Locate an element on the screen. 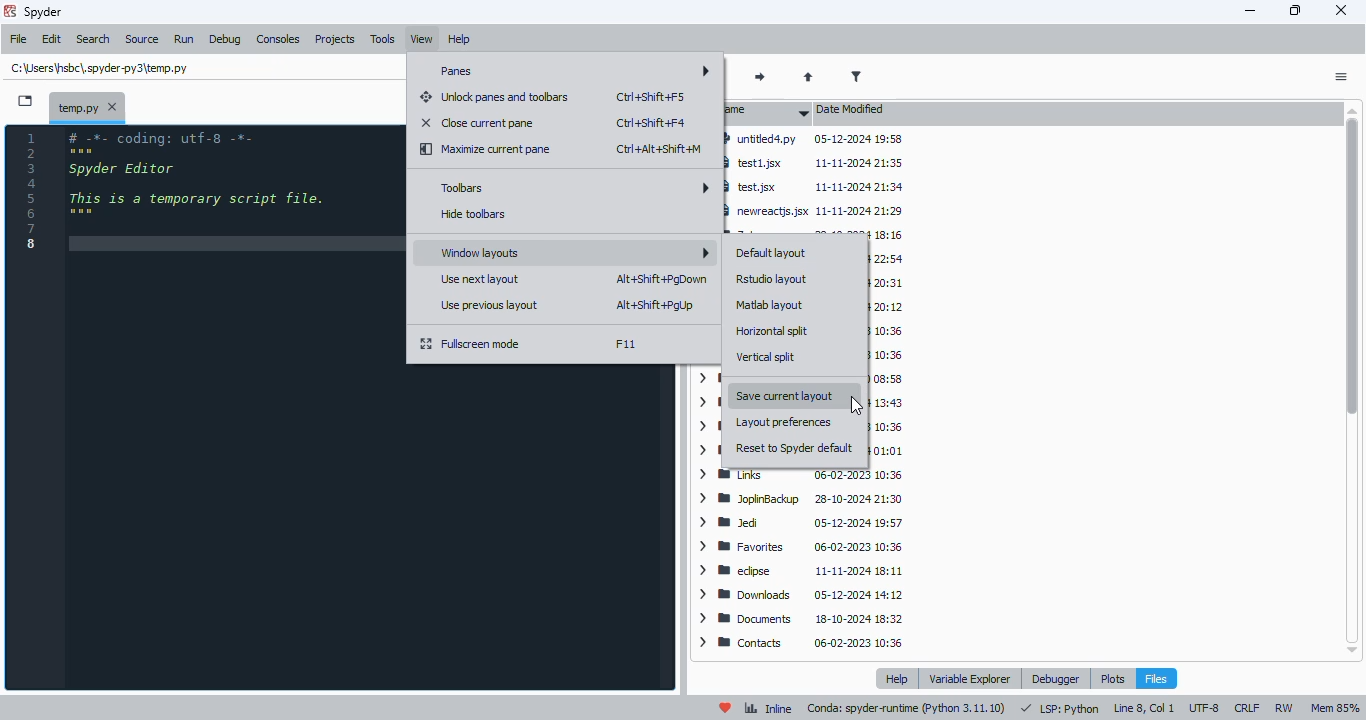 This screenshot has height=720, width=1366. maximize is located at coordinates (1295, 10).